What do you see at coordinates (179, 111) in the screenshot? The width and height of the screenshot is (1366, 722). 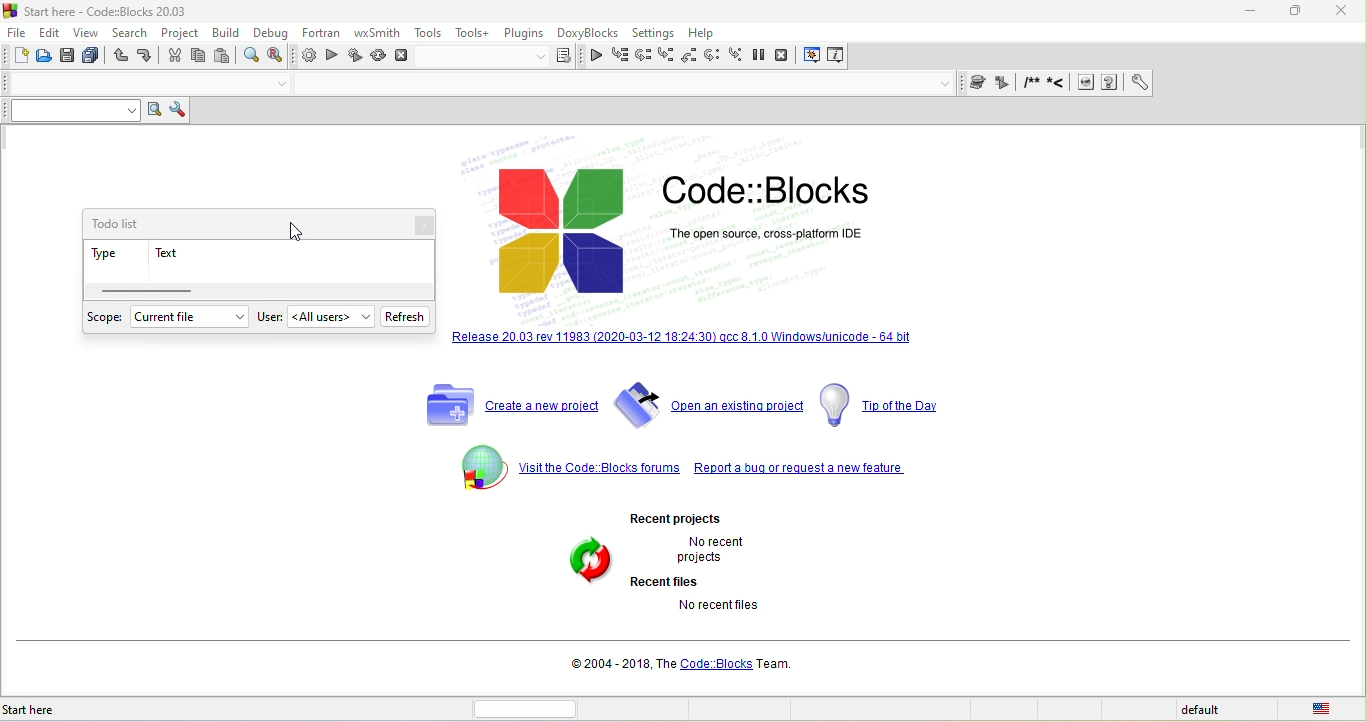 I see `show option window` at bounding box center [179, 111].